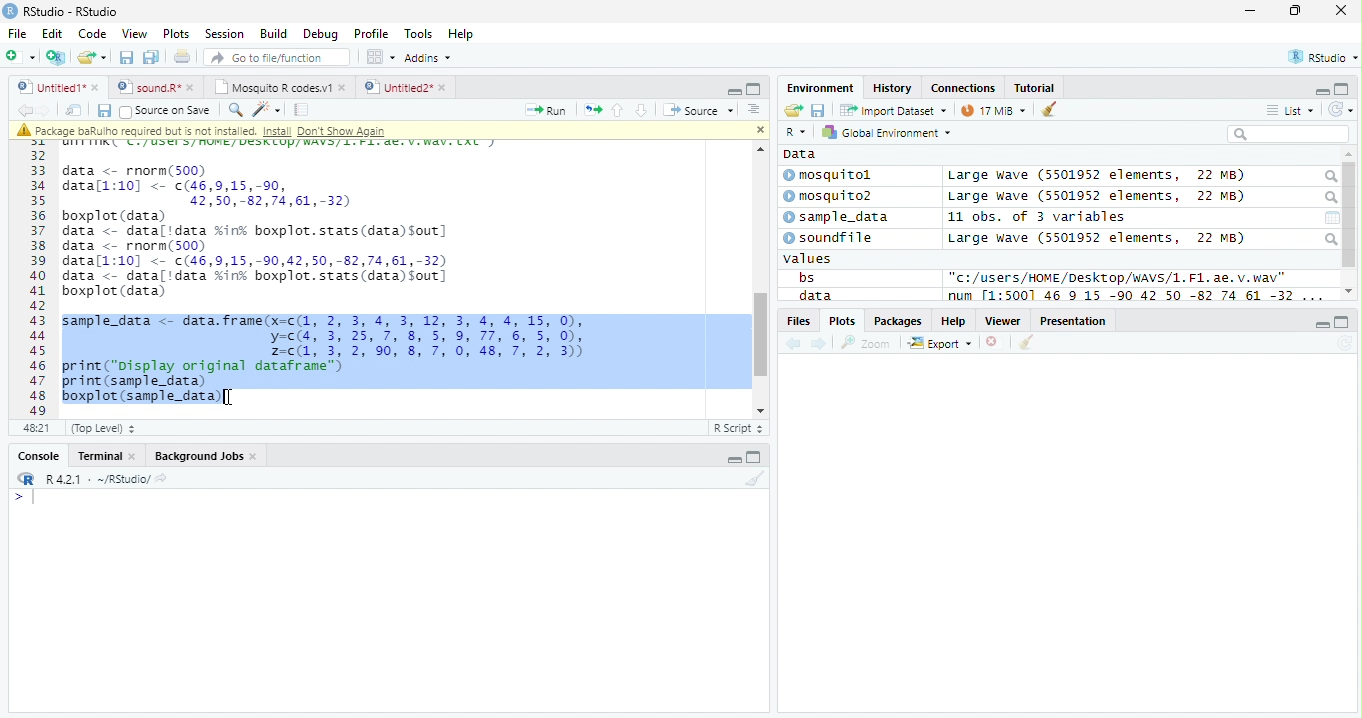 The height and width of the screenshot is (718, 1362). What do you see at coordinates (71, 11) in the screenshot?
I see `RStudio - RStudio` at bounding box center [71, 11].